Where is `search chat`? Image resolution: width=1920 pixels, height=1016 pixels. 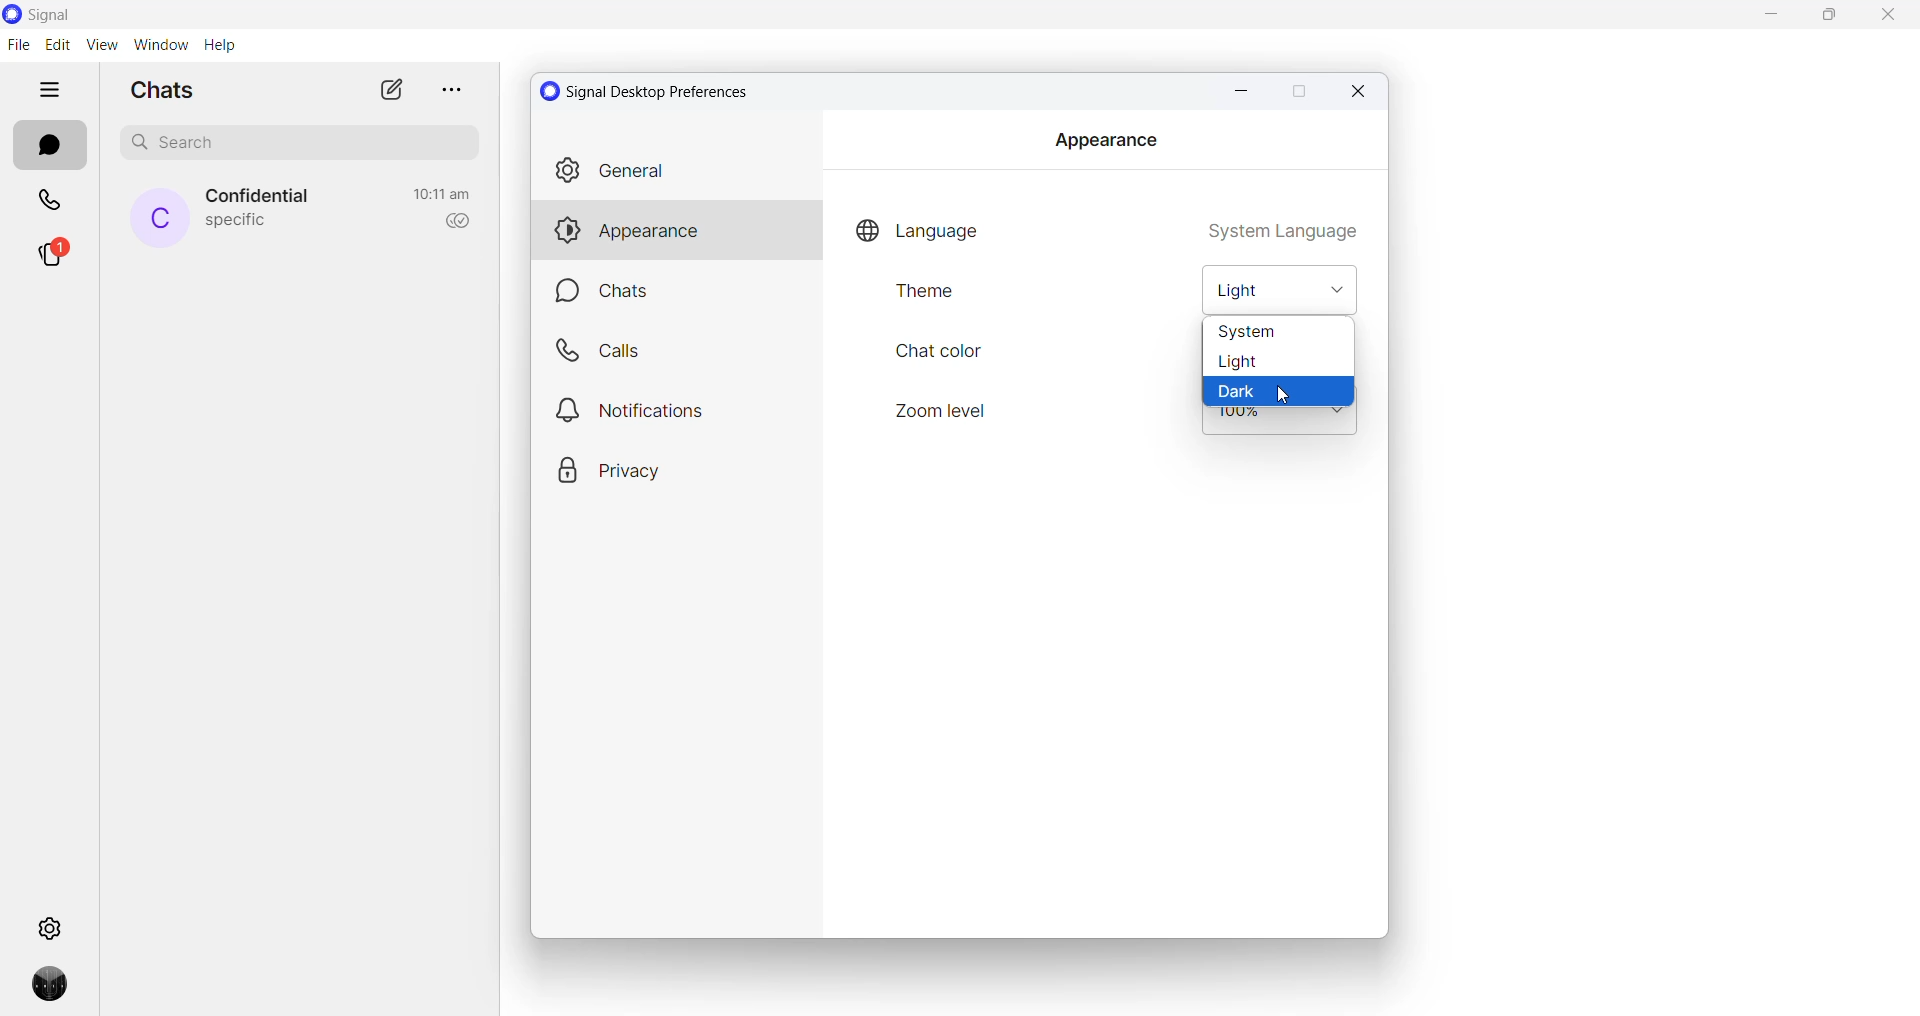 search chat is located at coordinates (307, 147).